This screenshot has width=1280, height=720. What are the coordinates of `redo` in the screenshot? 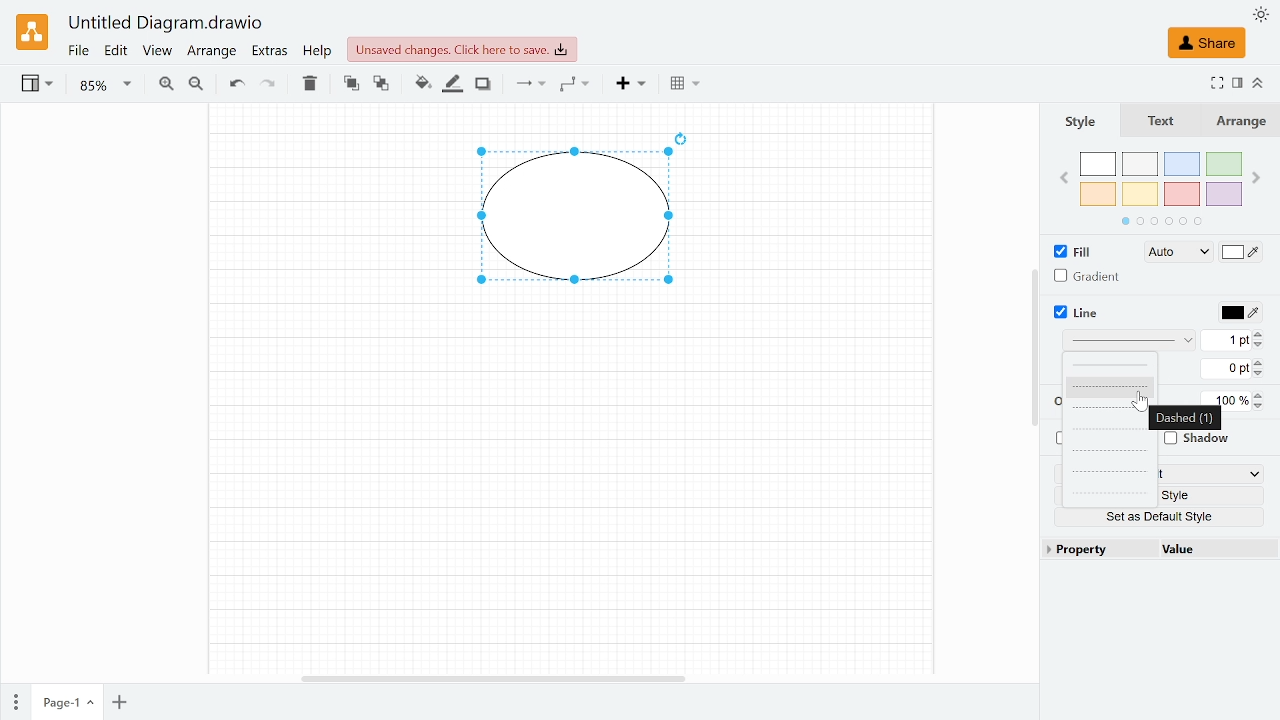 It's located at (269, 87).